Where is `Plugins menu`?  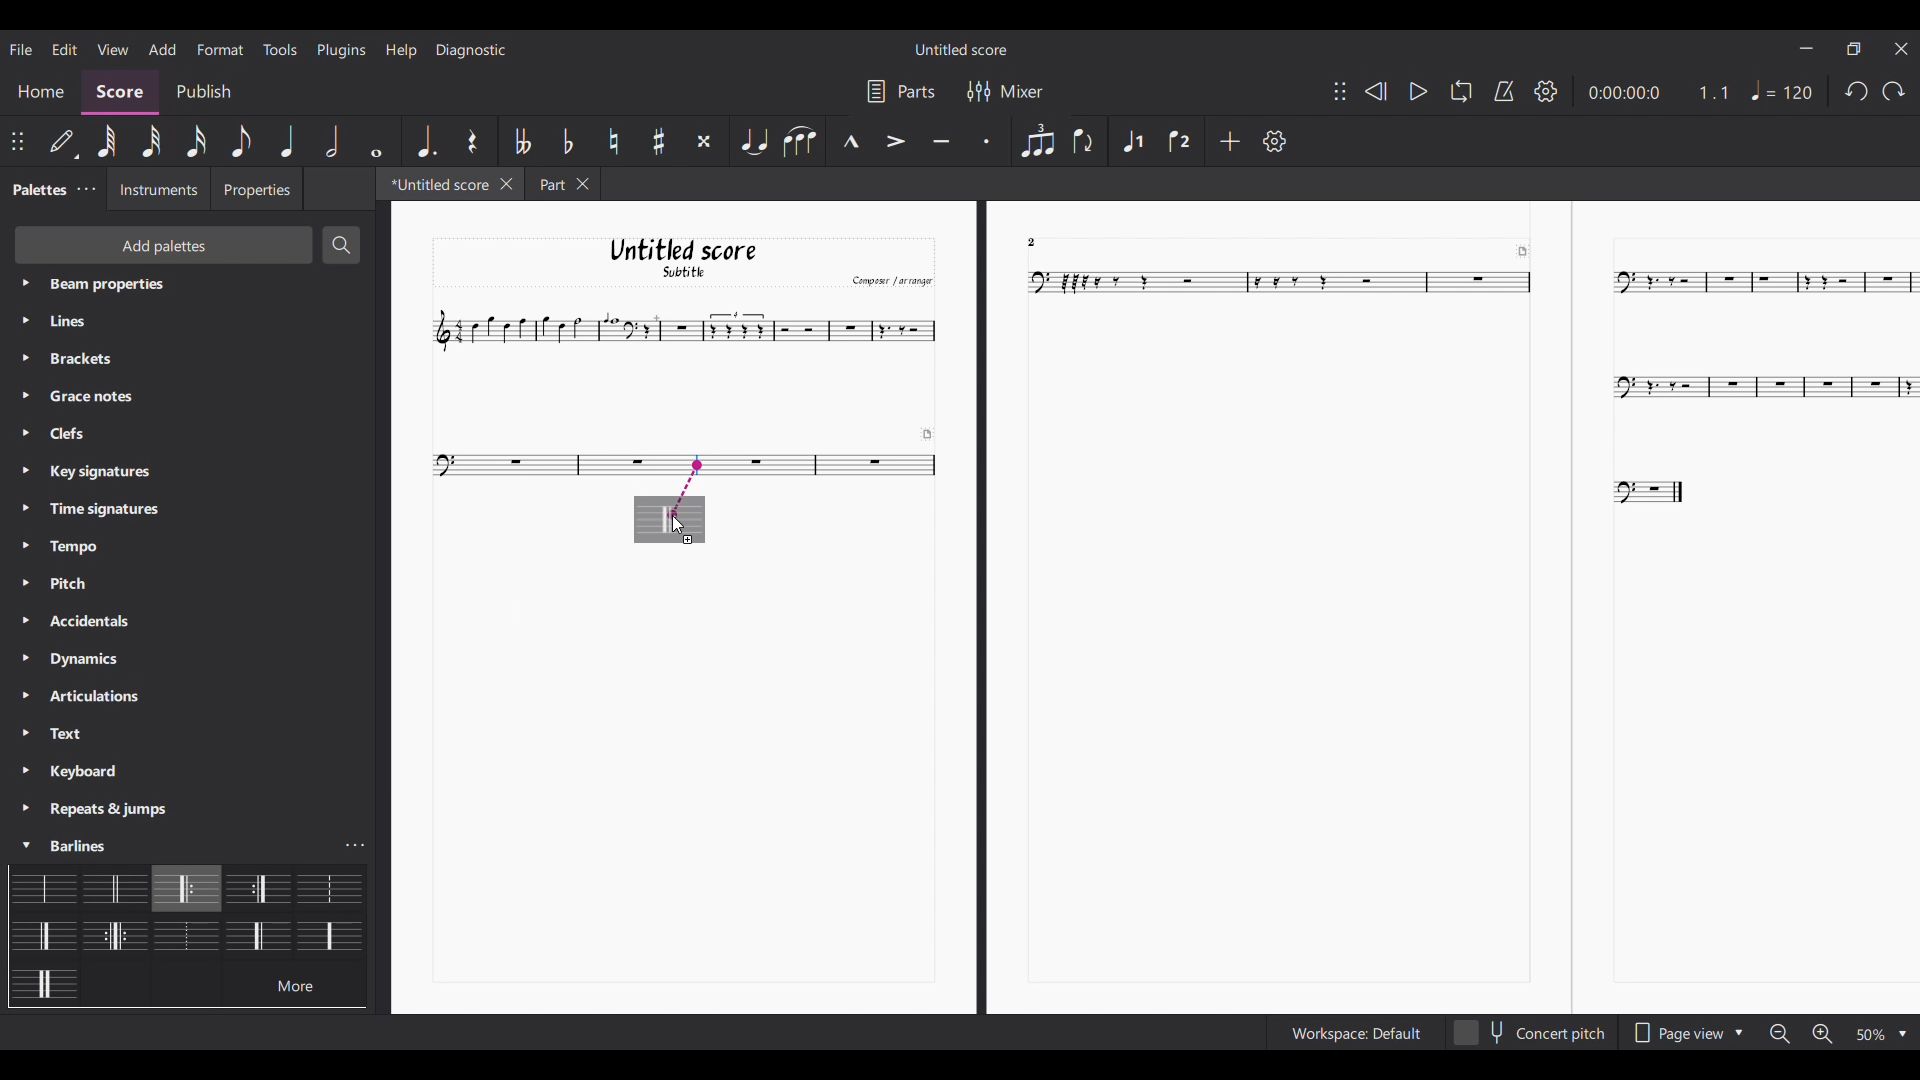
Plugins menu is located at coordinates (341, 50).